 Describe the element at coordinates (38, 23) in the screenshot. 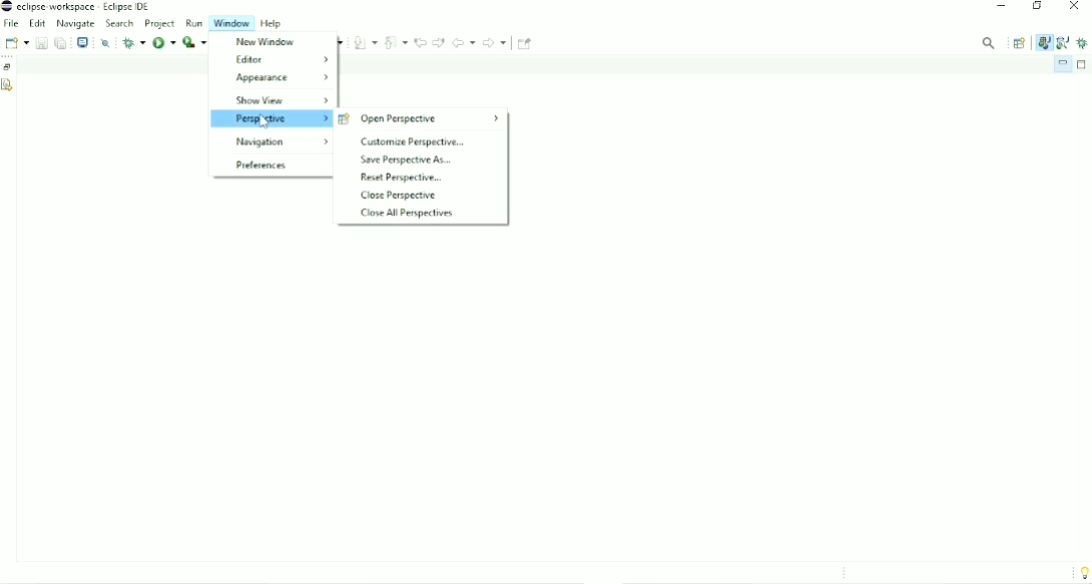

I see `Edit` at that location.